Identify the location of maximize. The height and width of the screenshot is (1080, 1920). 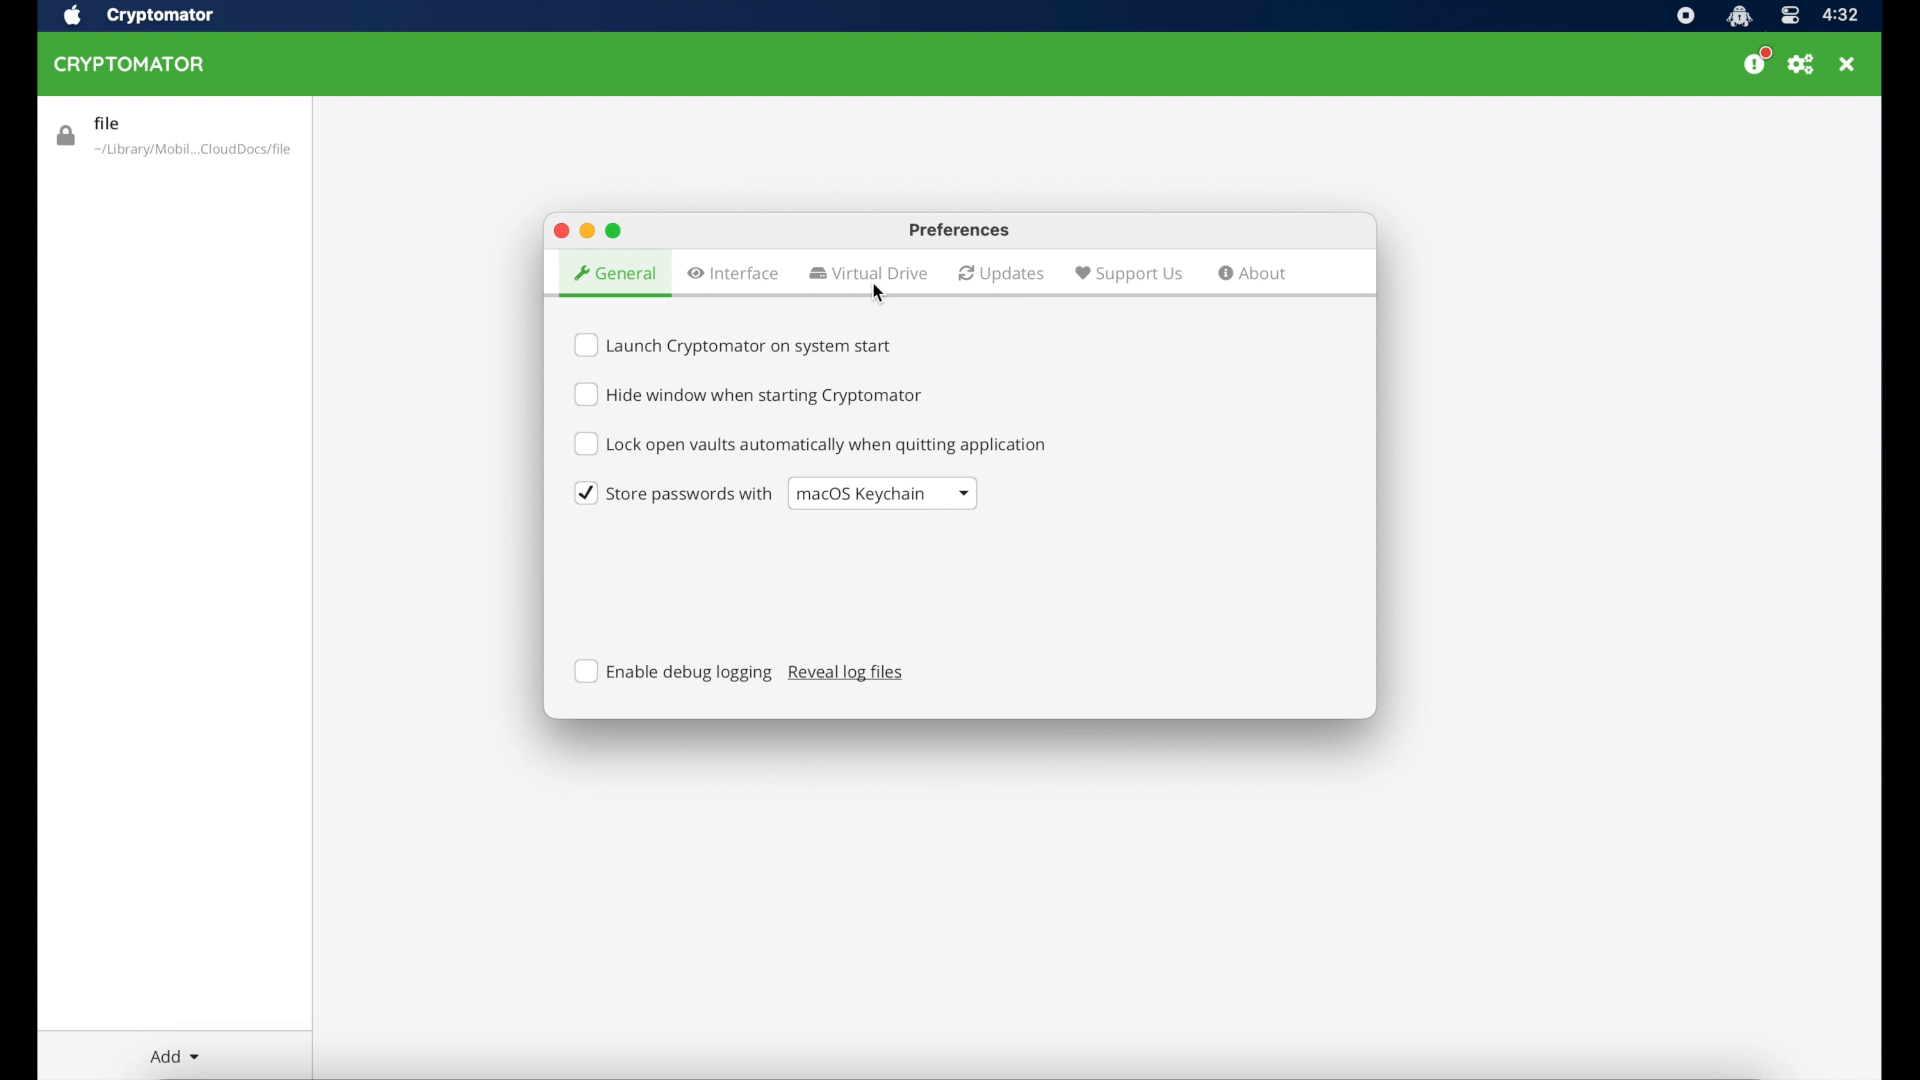
(616, 229).